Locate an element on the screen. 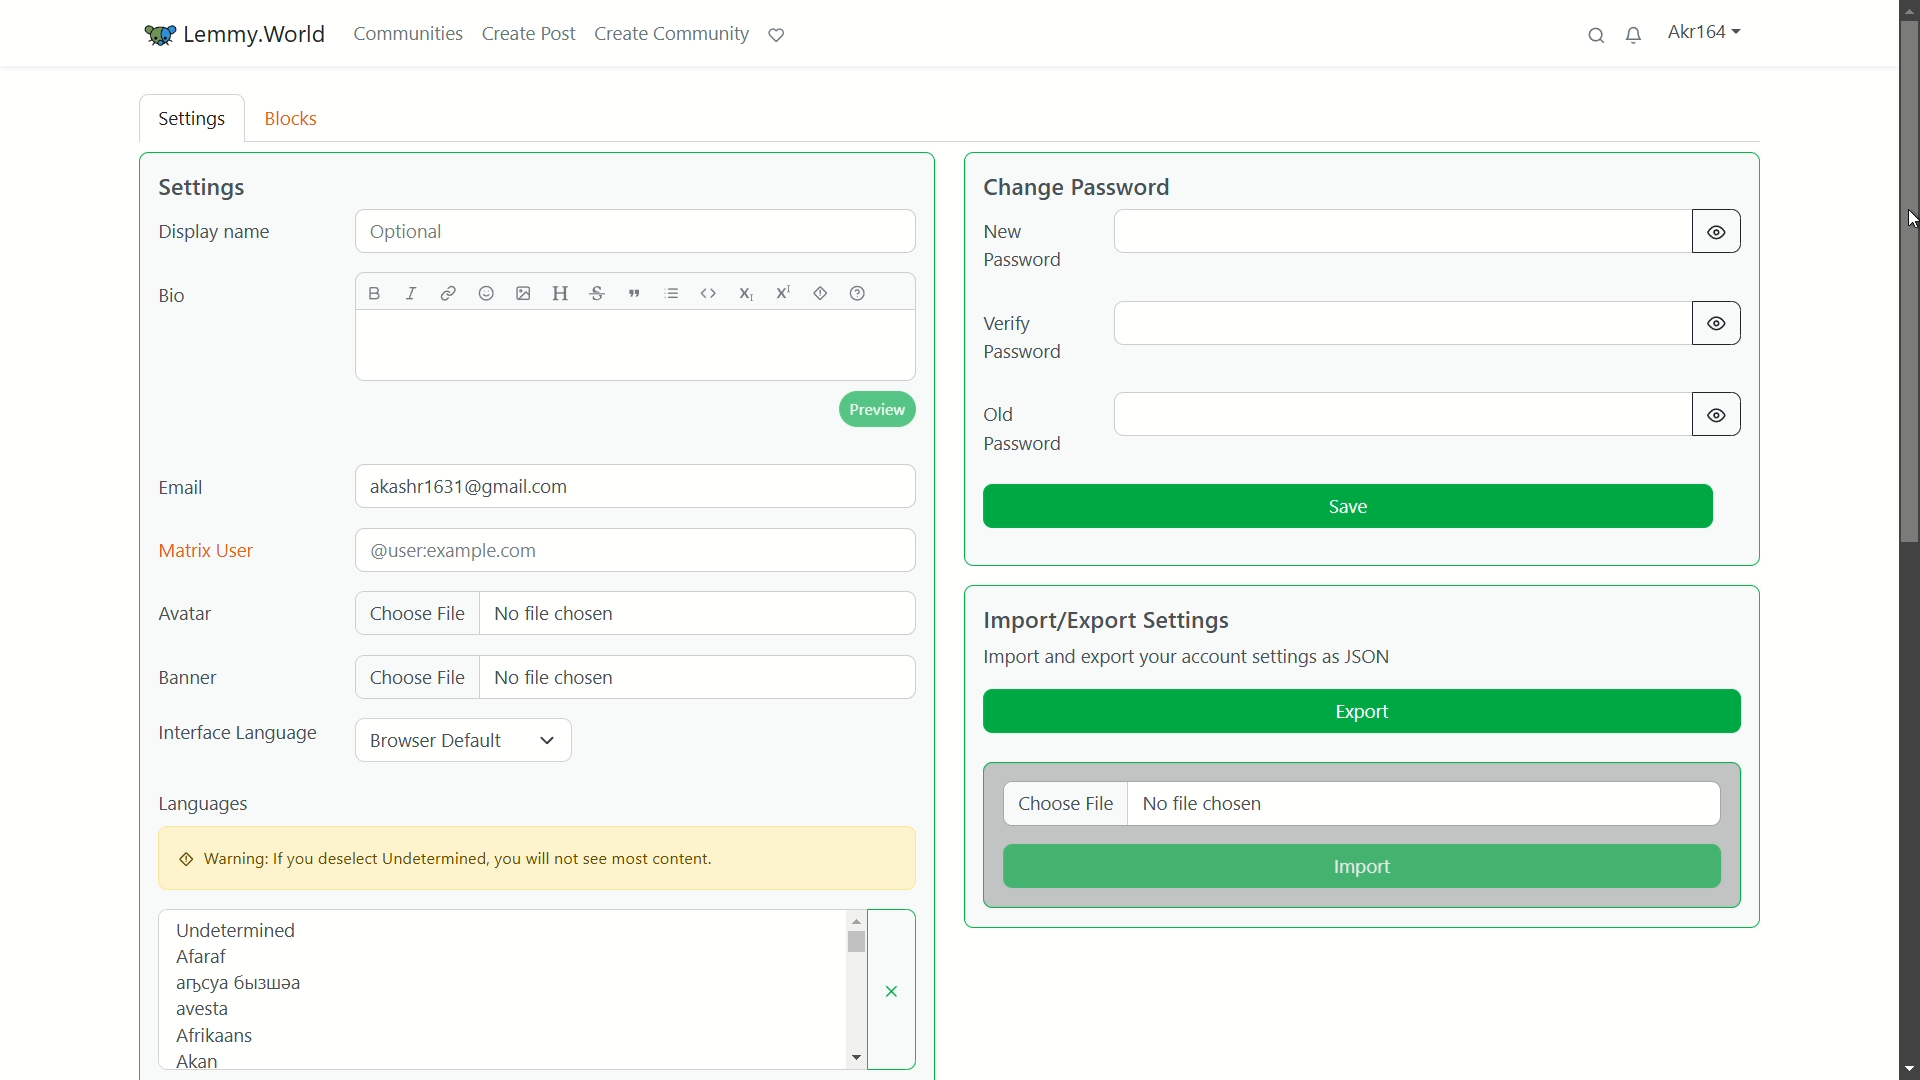 This screenshot has height=1080, width=1920. save is located at coordinates (1347, 507).